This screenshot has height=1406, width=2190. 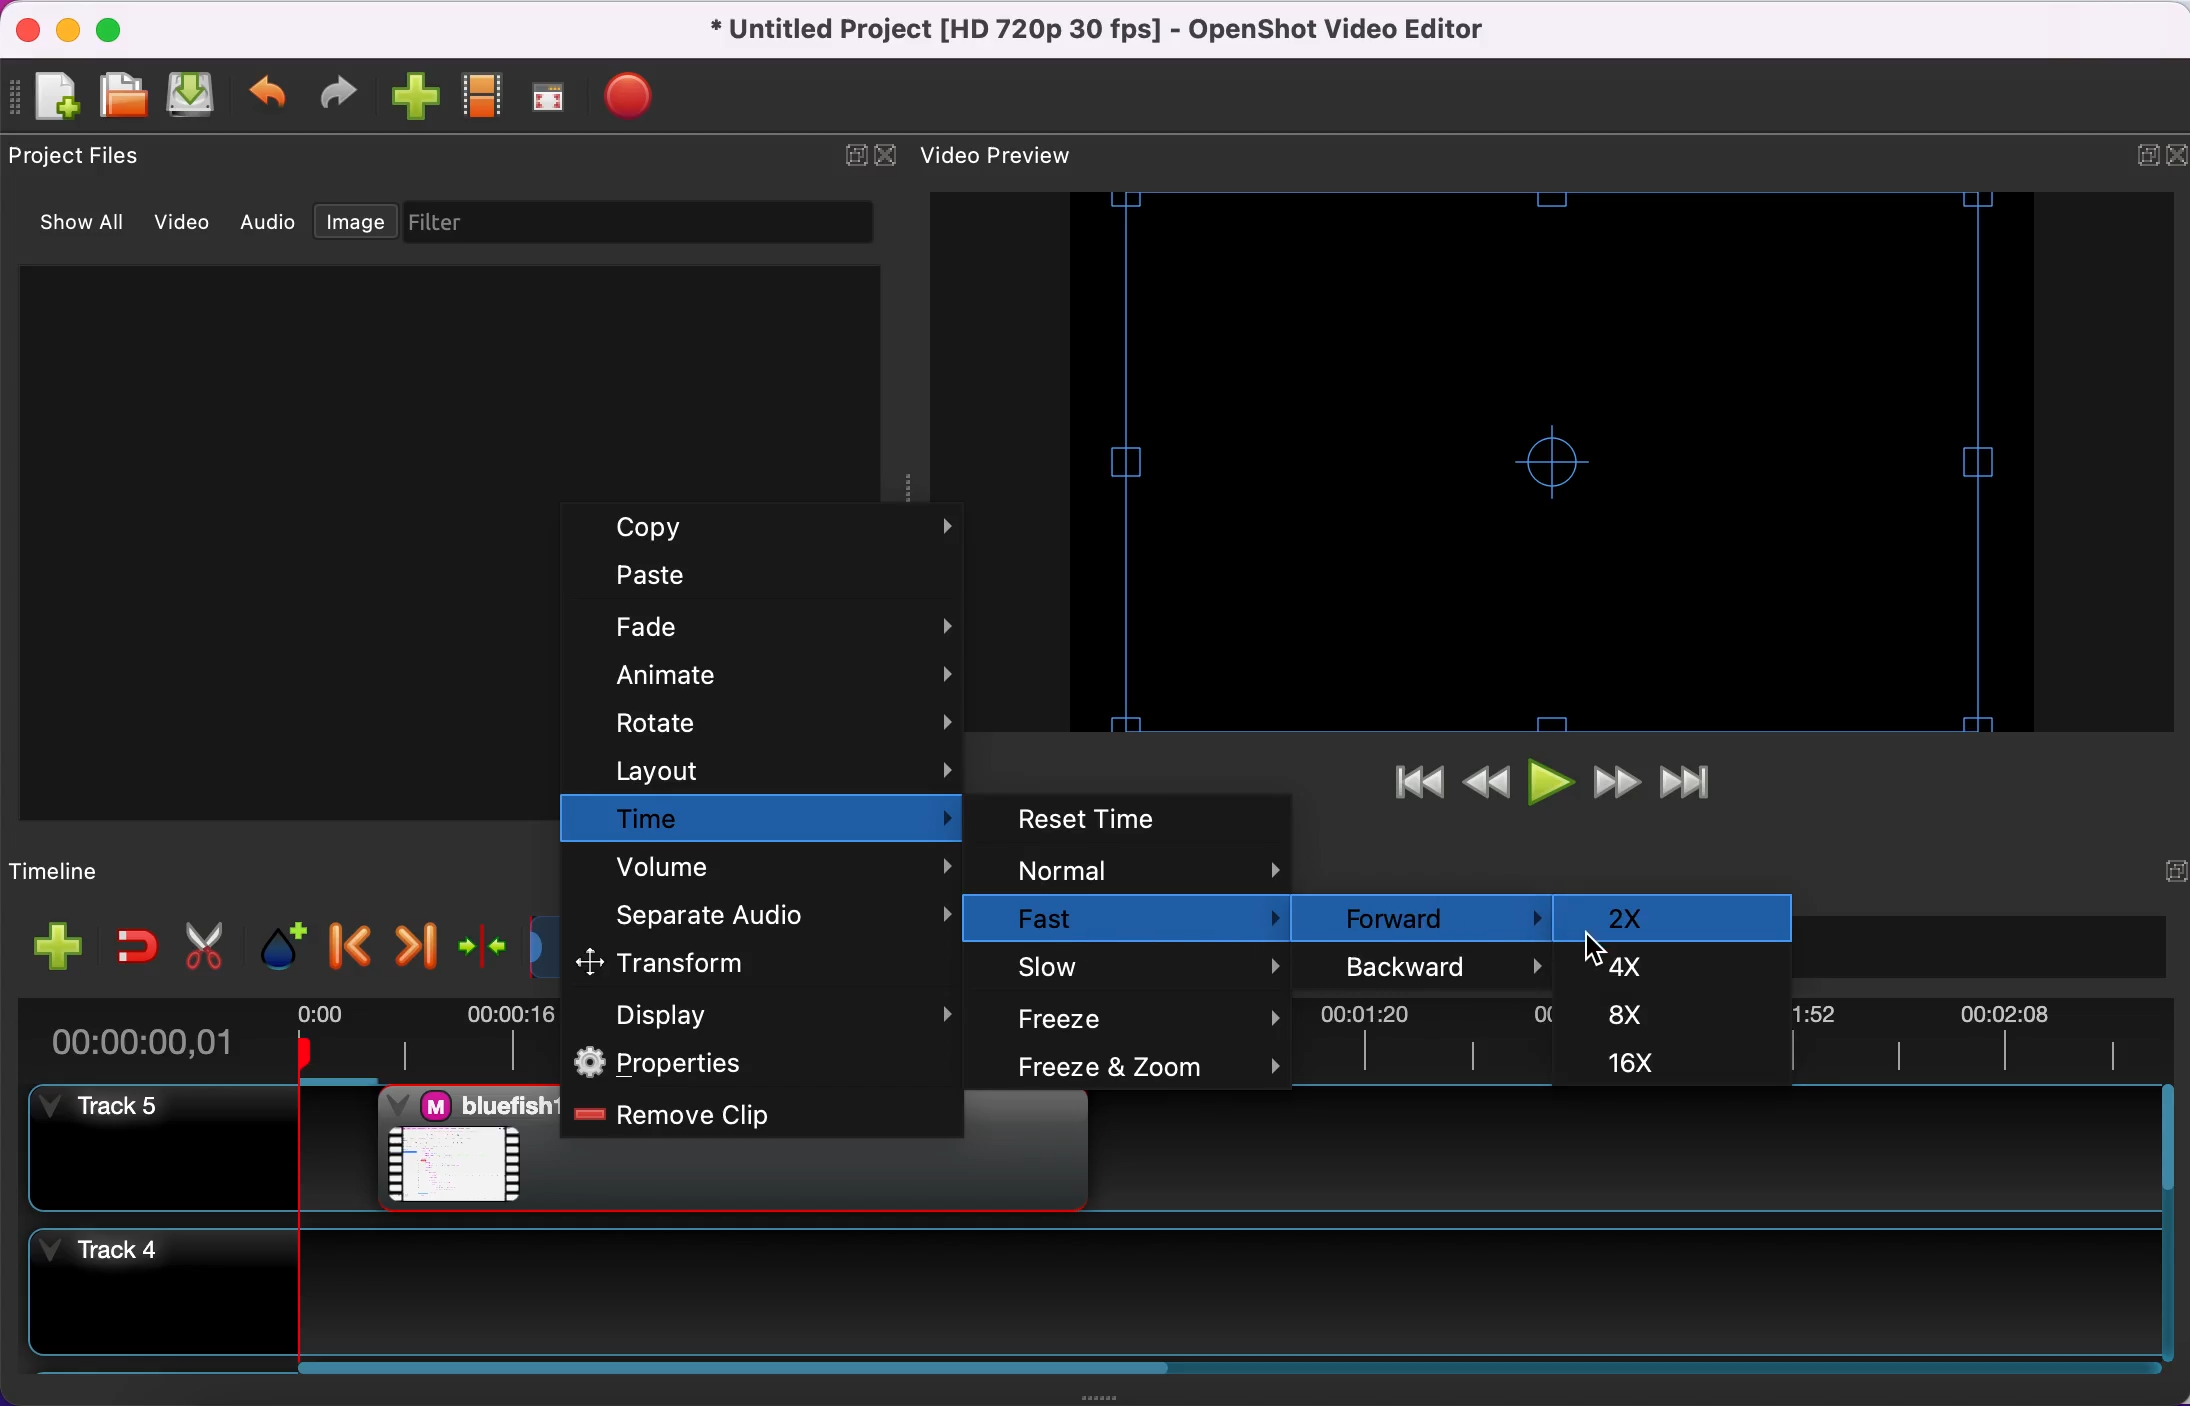 I want to click on full screen, so click(x=557, y=96).